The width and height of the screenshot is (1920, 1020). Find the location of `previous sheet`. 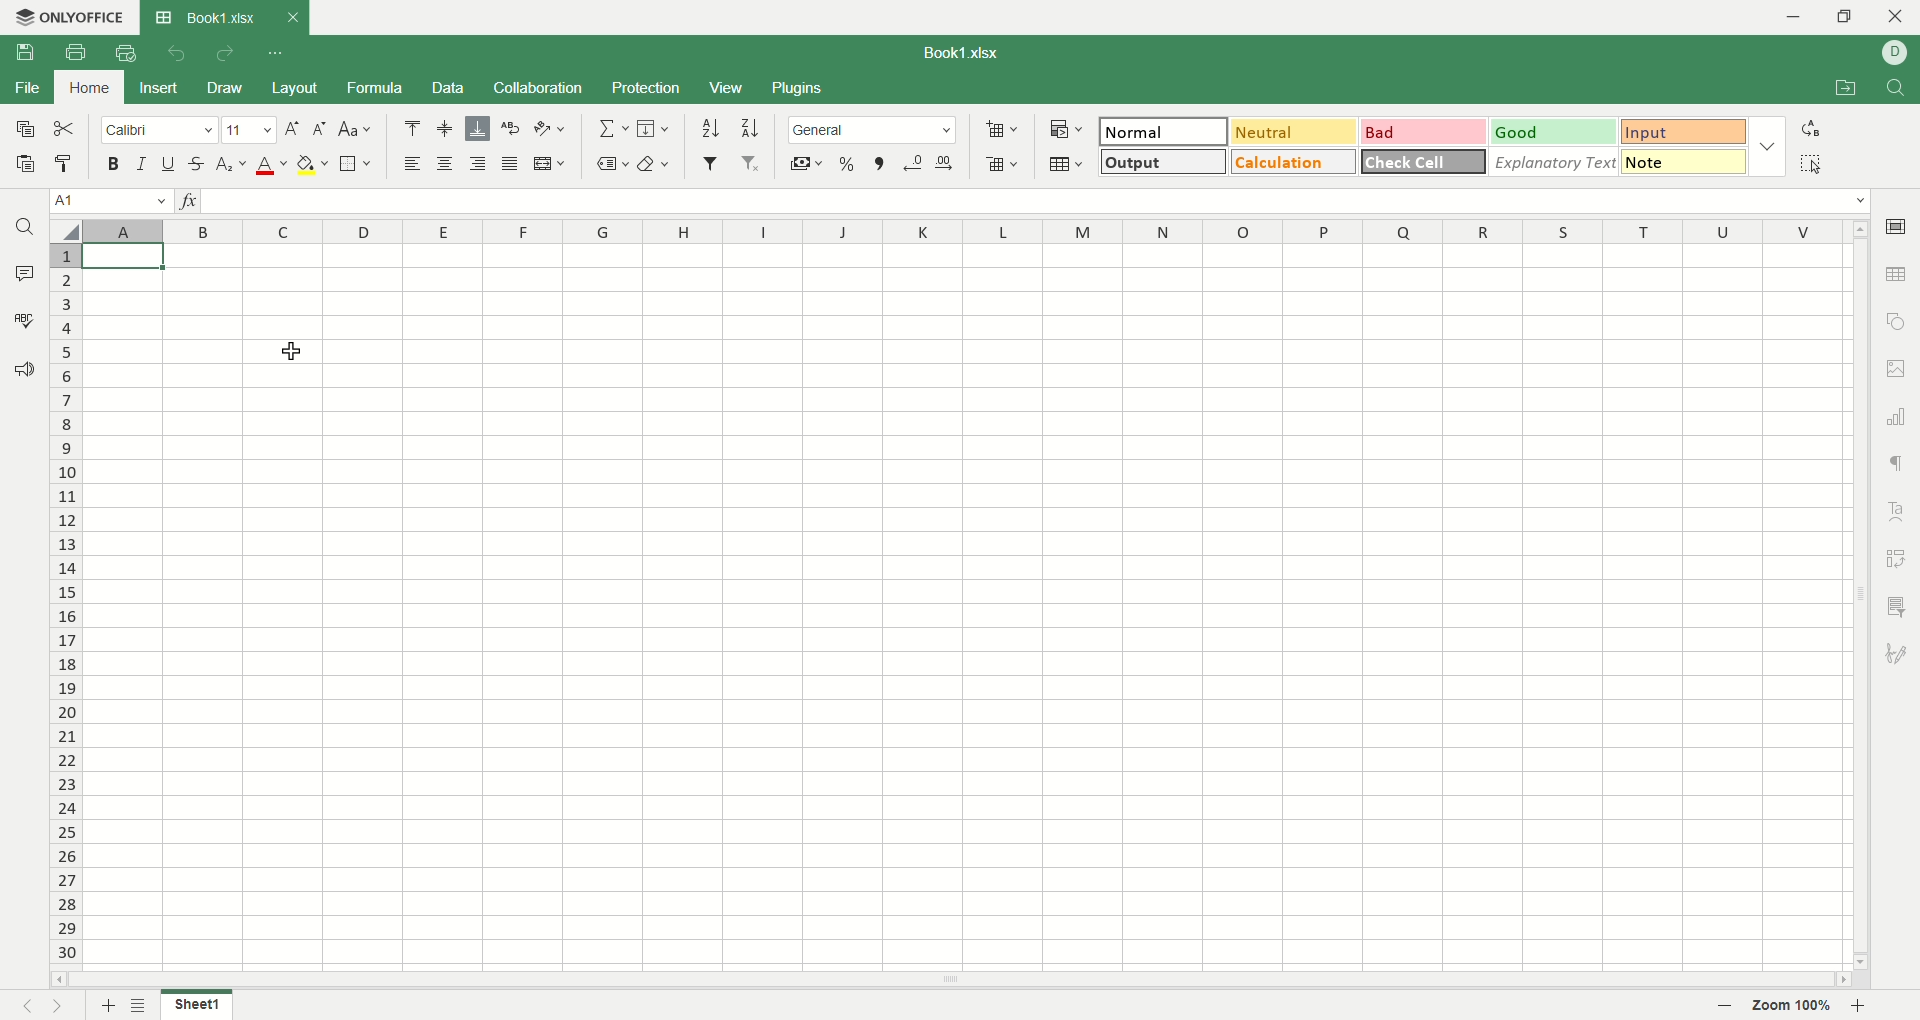

previous sheet is located at coordinates (19, 1008).